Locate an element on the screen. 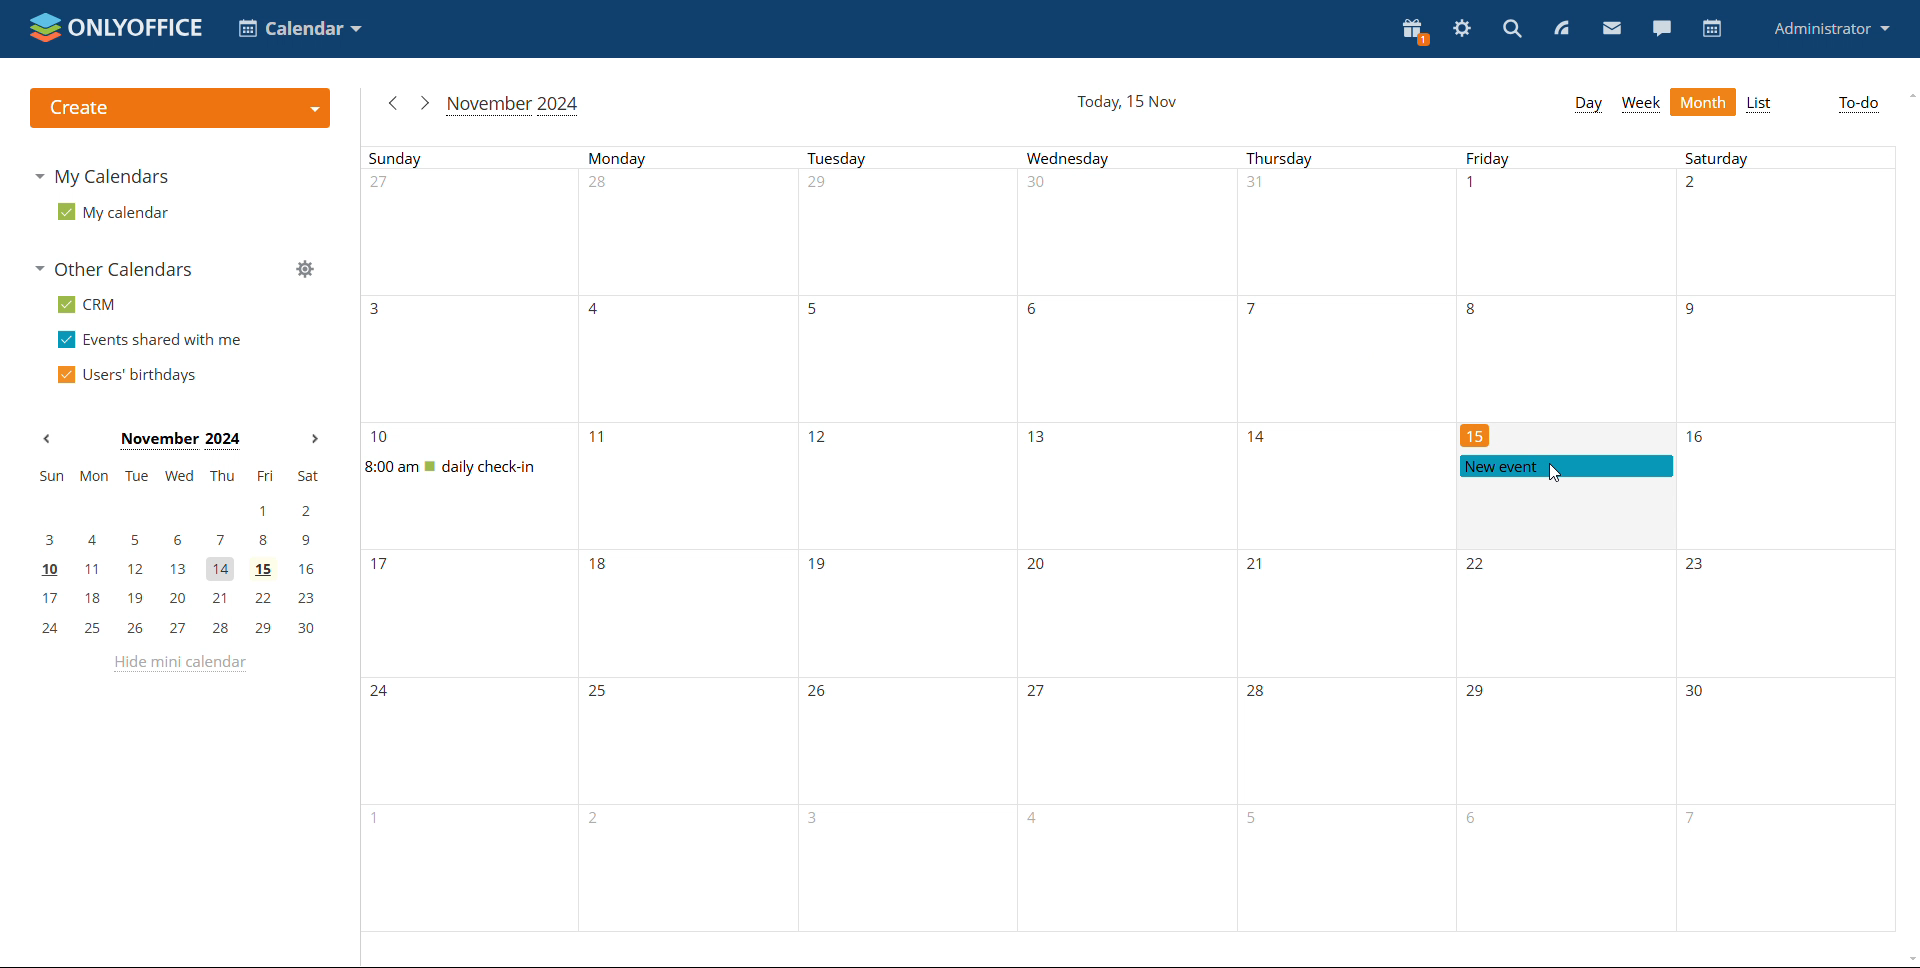 The image size is (1920, 968). Number is located at coordinates (382, 438).